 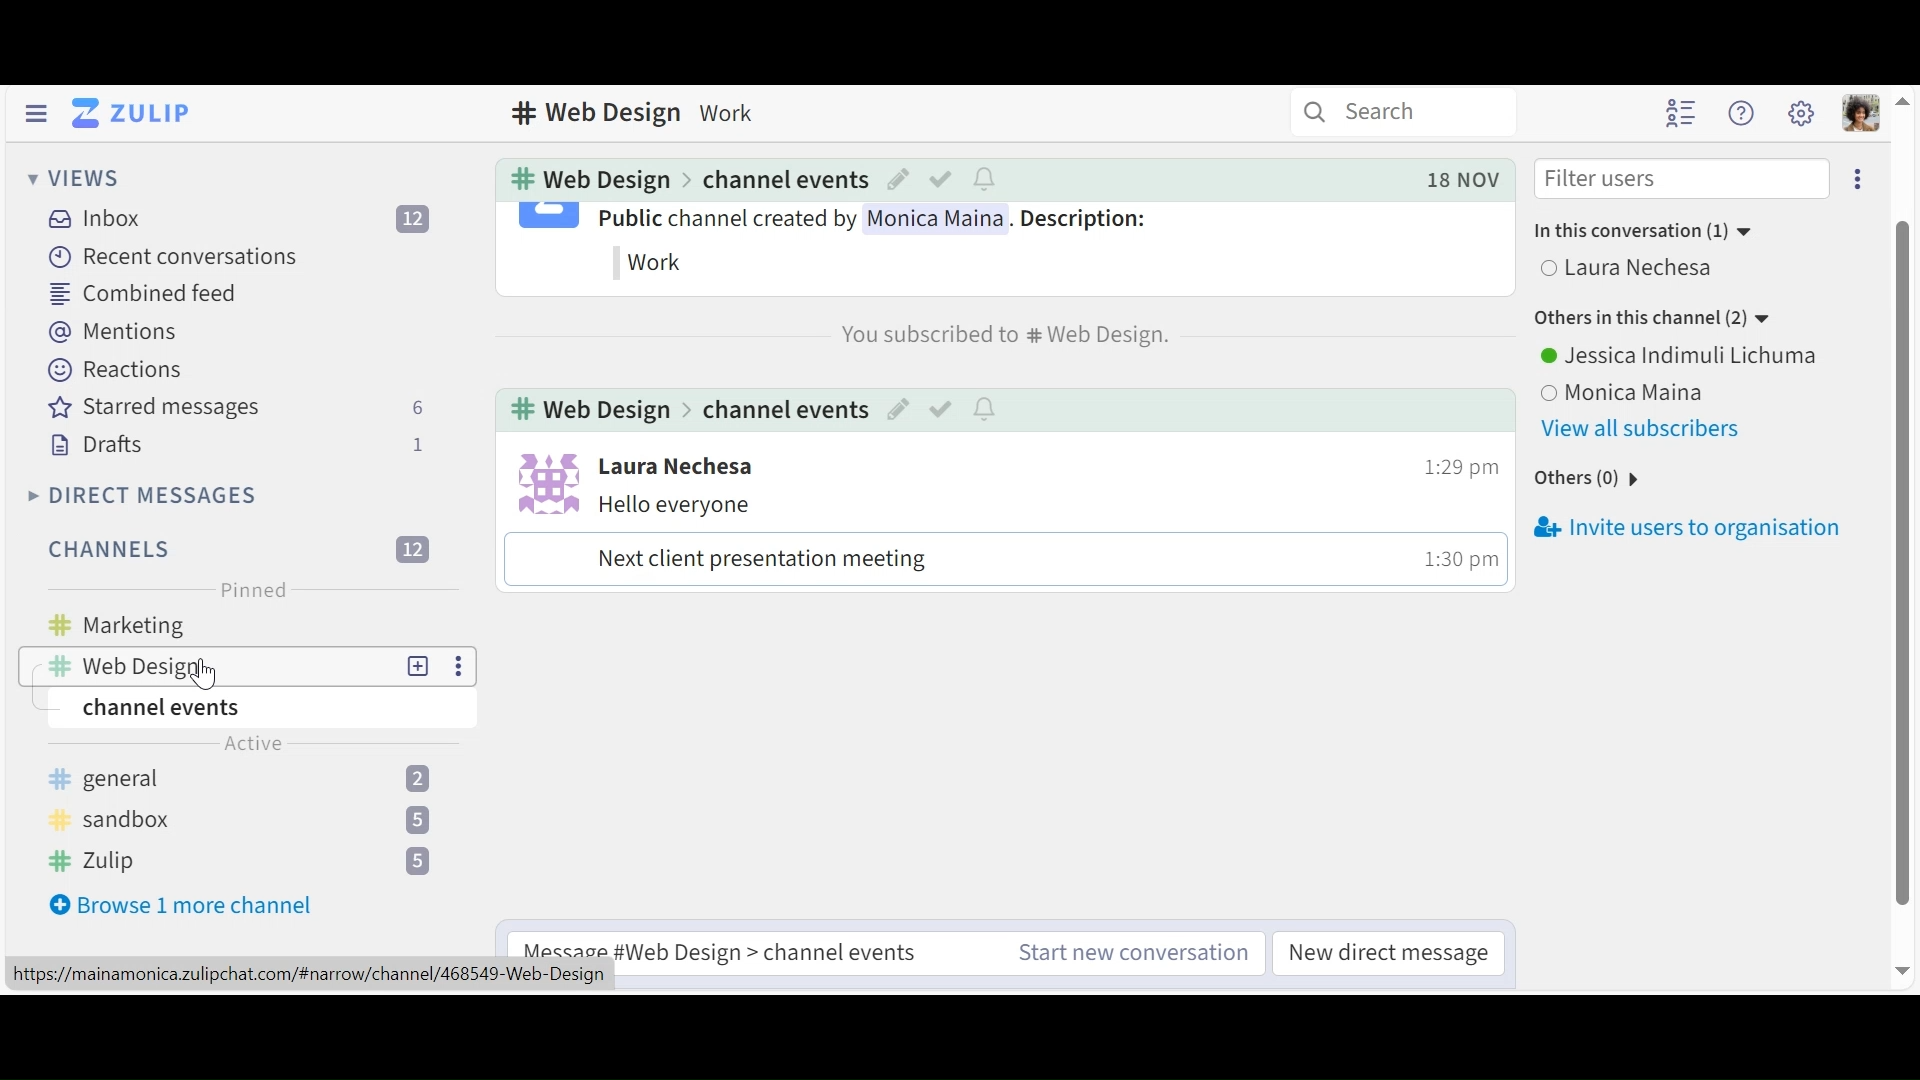 I want to click on Hide Side Pane, so click(x=32, y=113).